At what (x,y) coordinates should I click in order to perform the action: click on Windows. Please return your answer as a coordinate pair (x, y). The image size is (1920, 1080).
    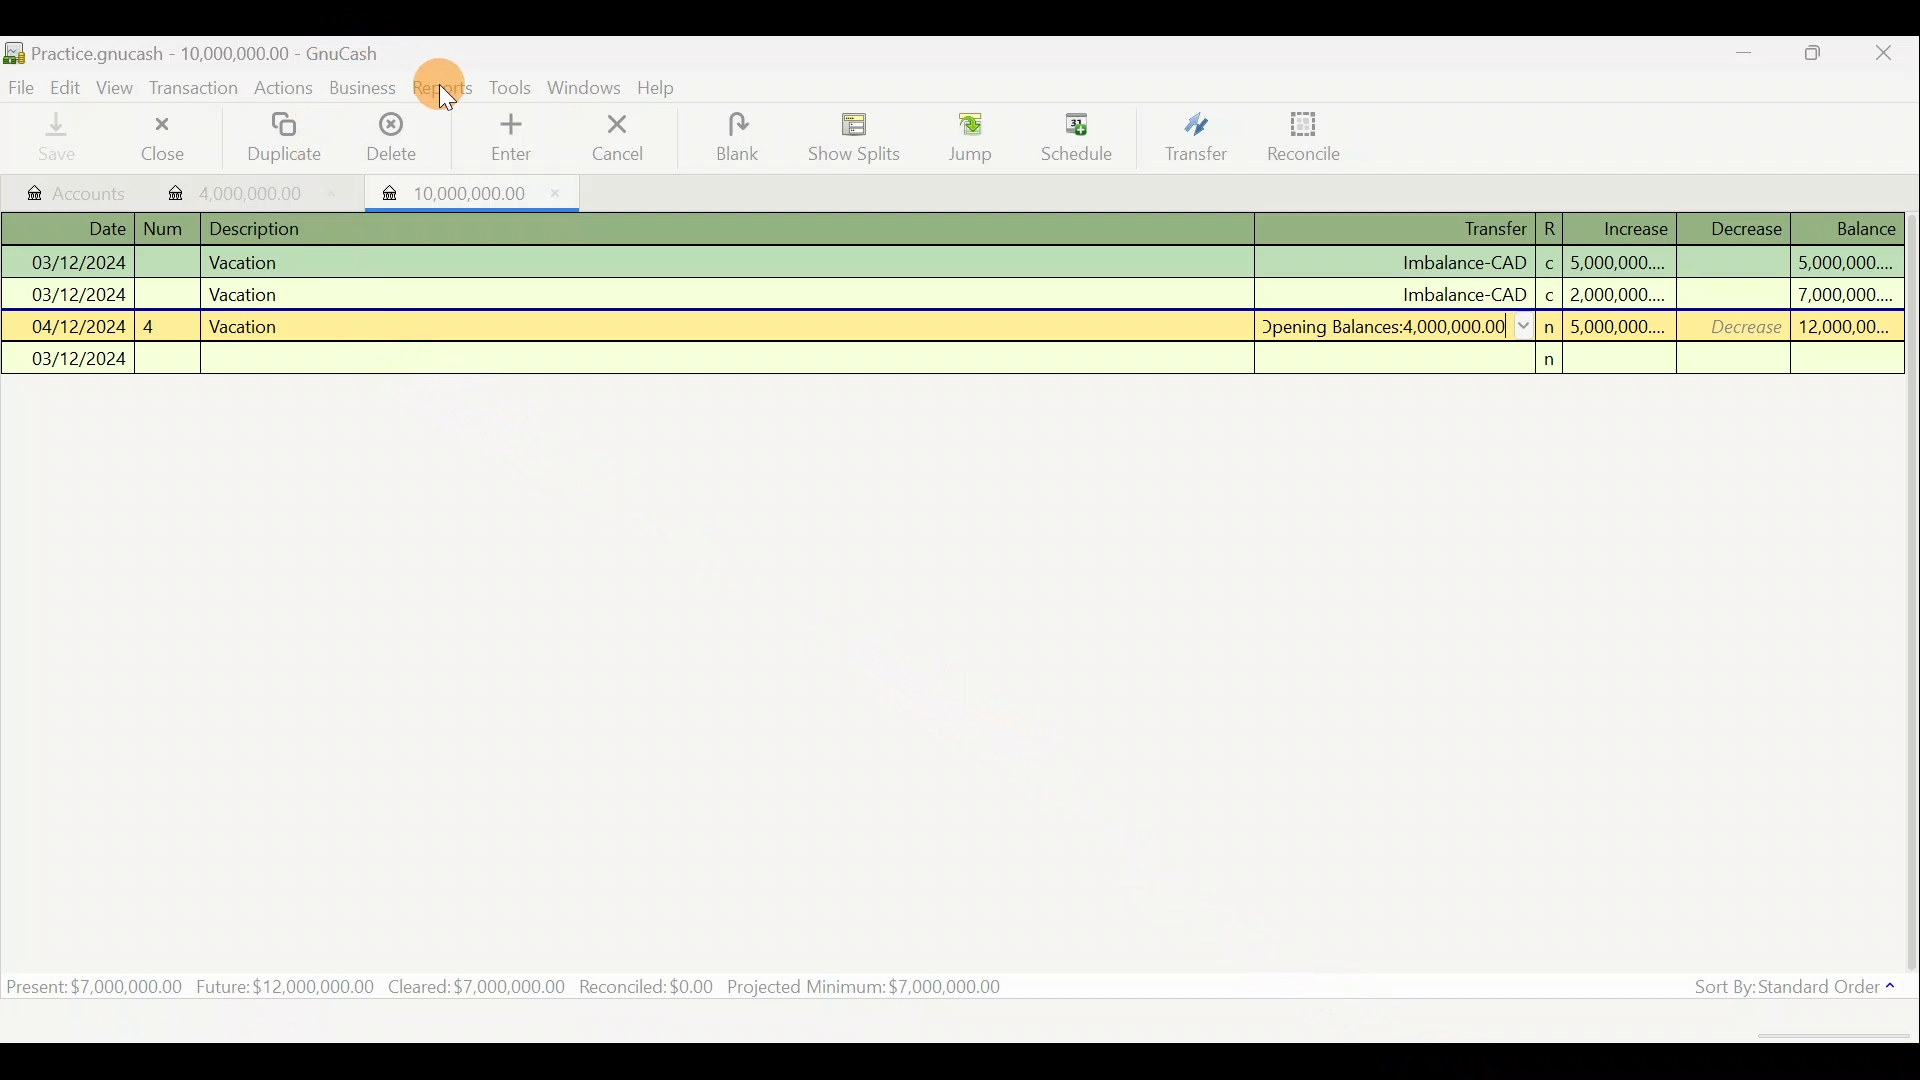
    Looking at the image, I should click on (586, 90).